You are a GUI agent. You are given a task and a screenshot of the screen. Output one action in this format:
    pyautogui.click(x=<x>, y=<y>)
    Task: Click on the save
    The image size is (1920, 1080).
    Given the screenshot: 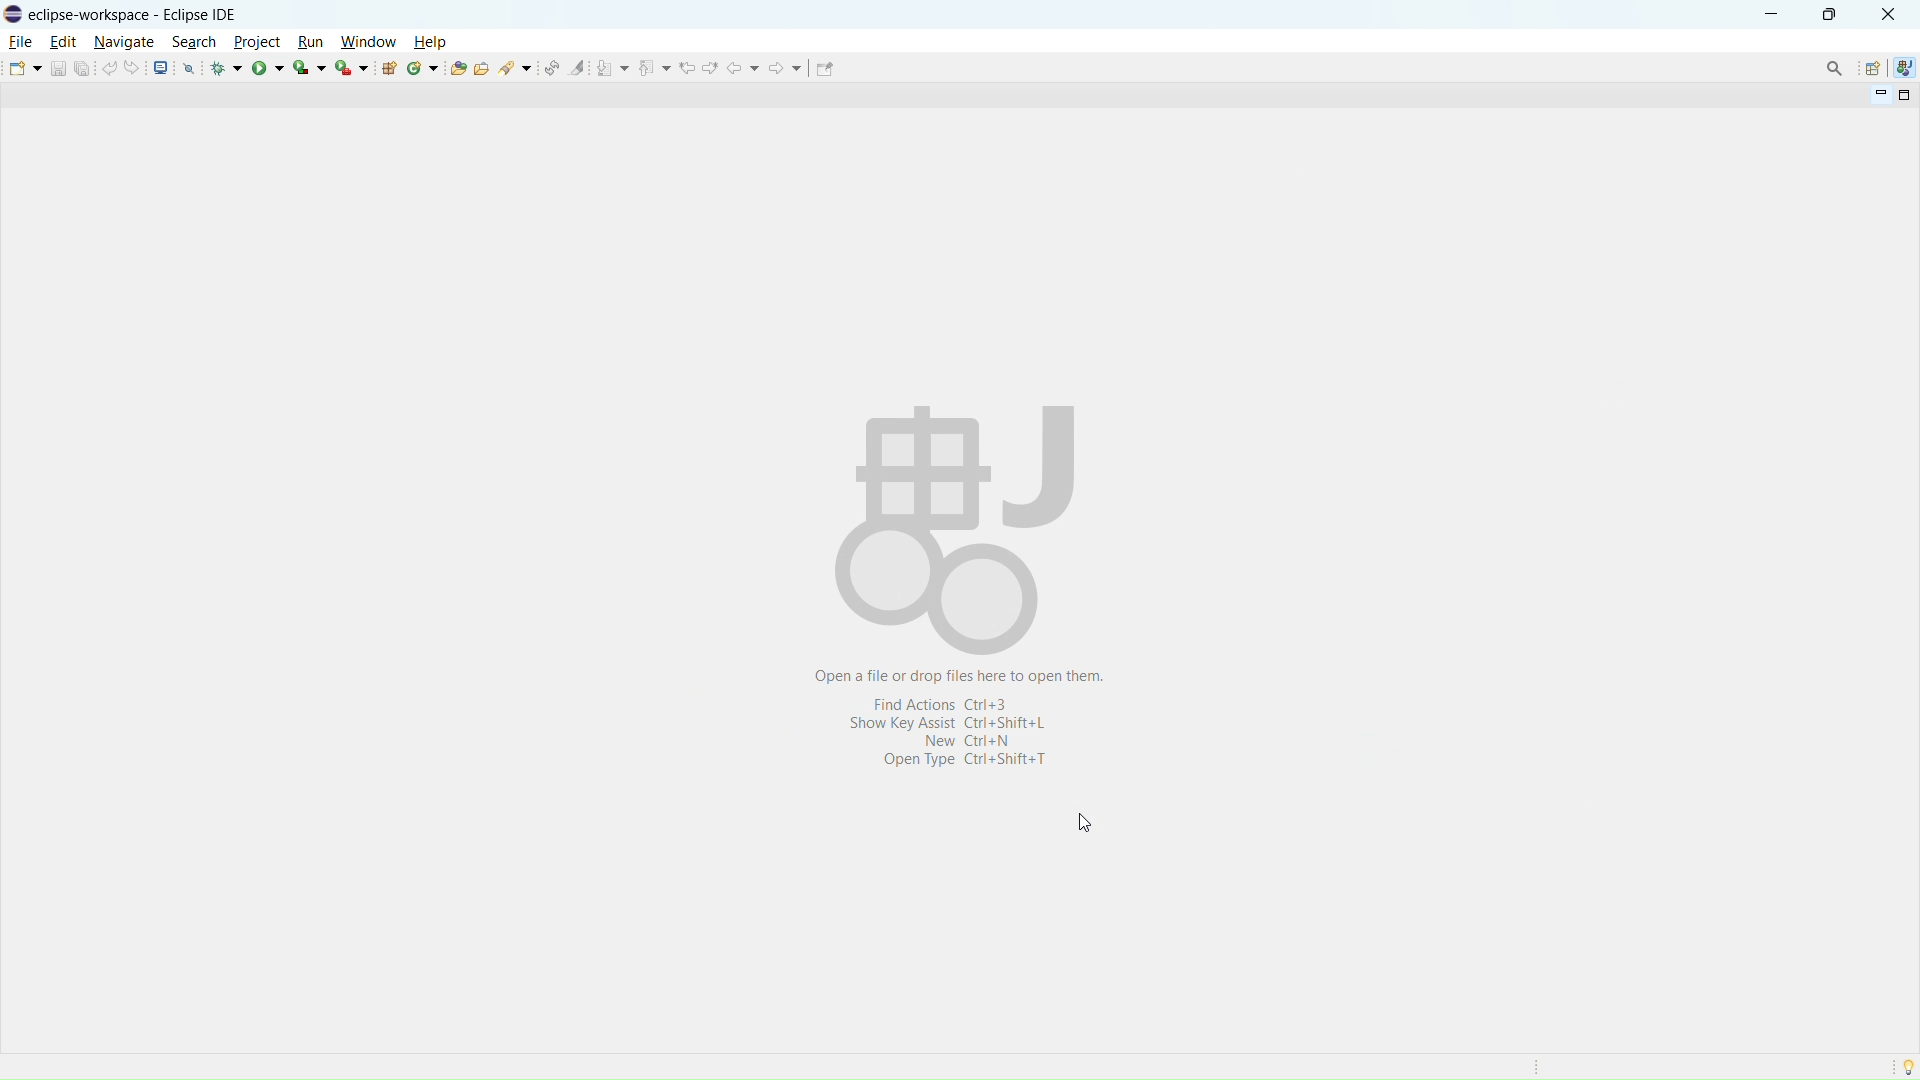 What is the action you would take?
    pyautogui.click(x=57, y=69)
    